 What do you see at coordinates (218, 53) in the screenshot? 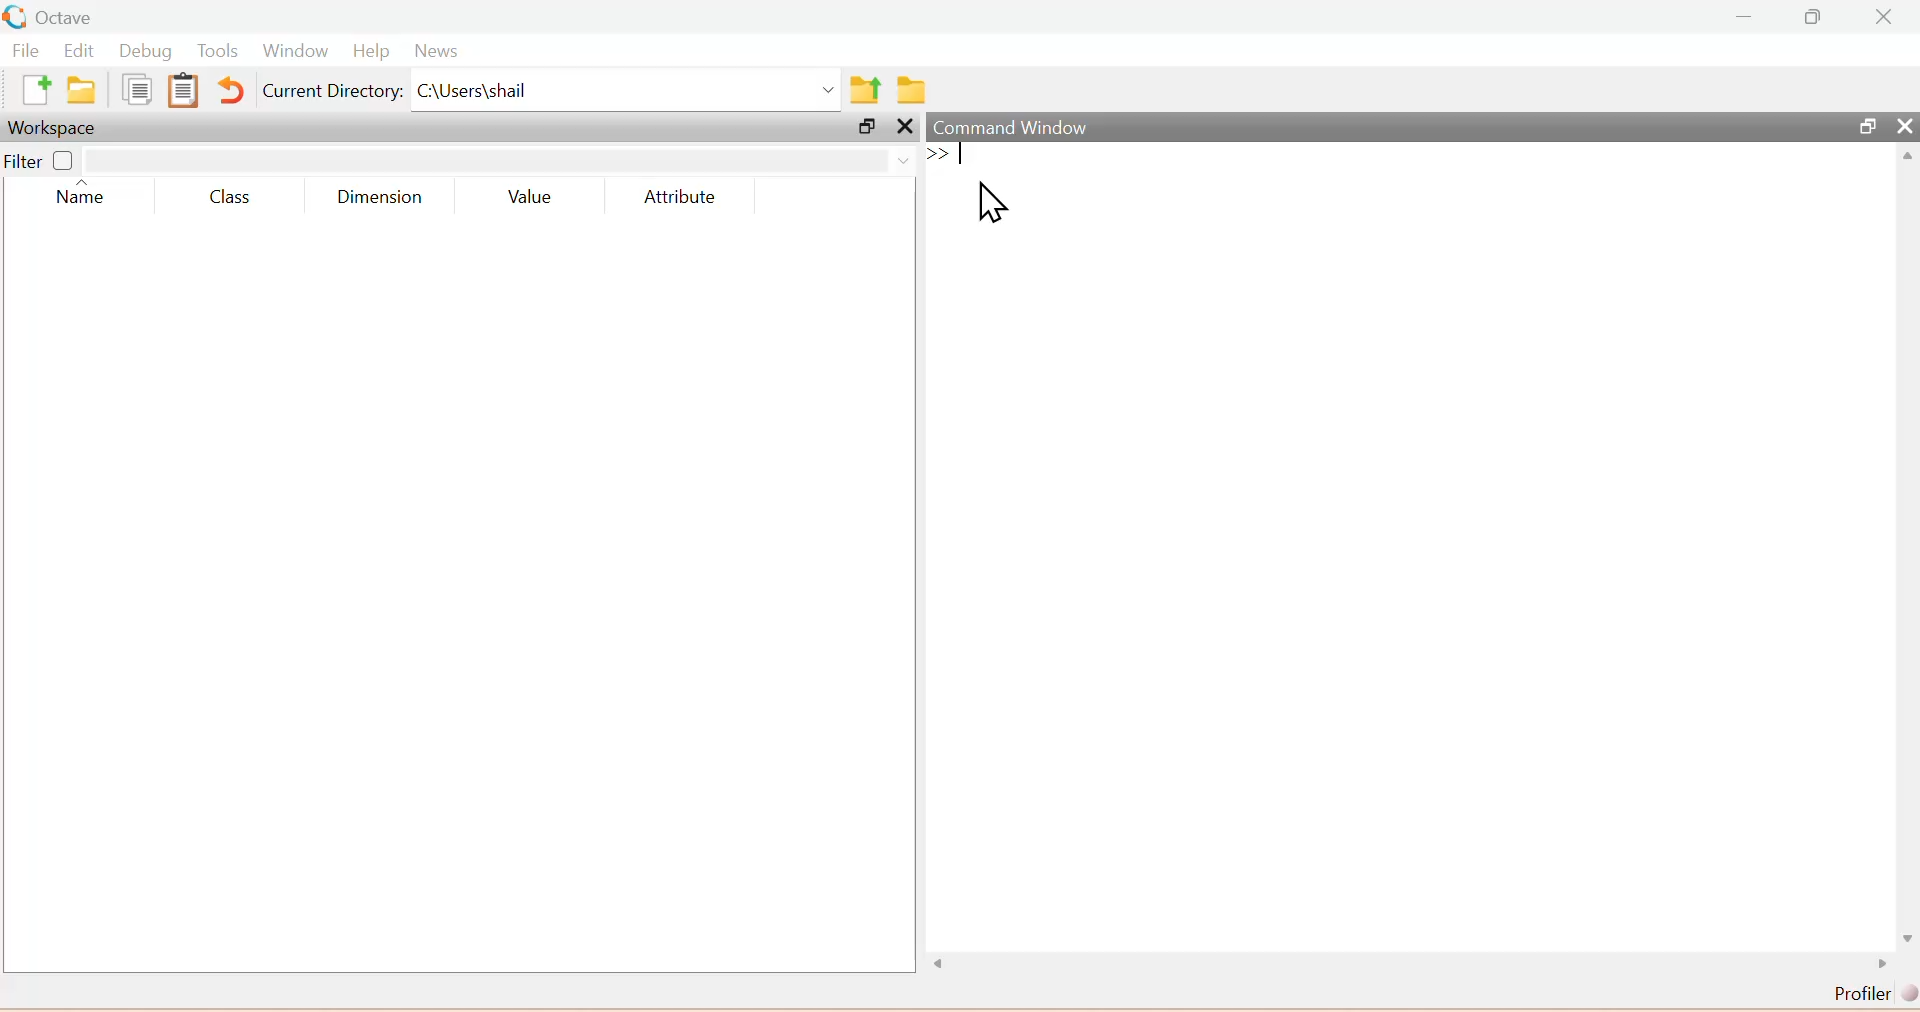
I see `Tools` at bounding box center [218, 53].